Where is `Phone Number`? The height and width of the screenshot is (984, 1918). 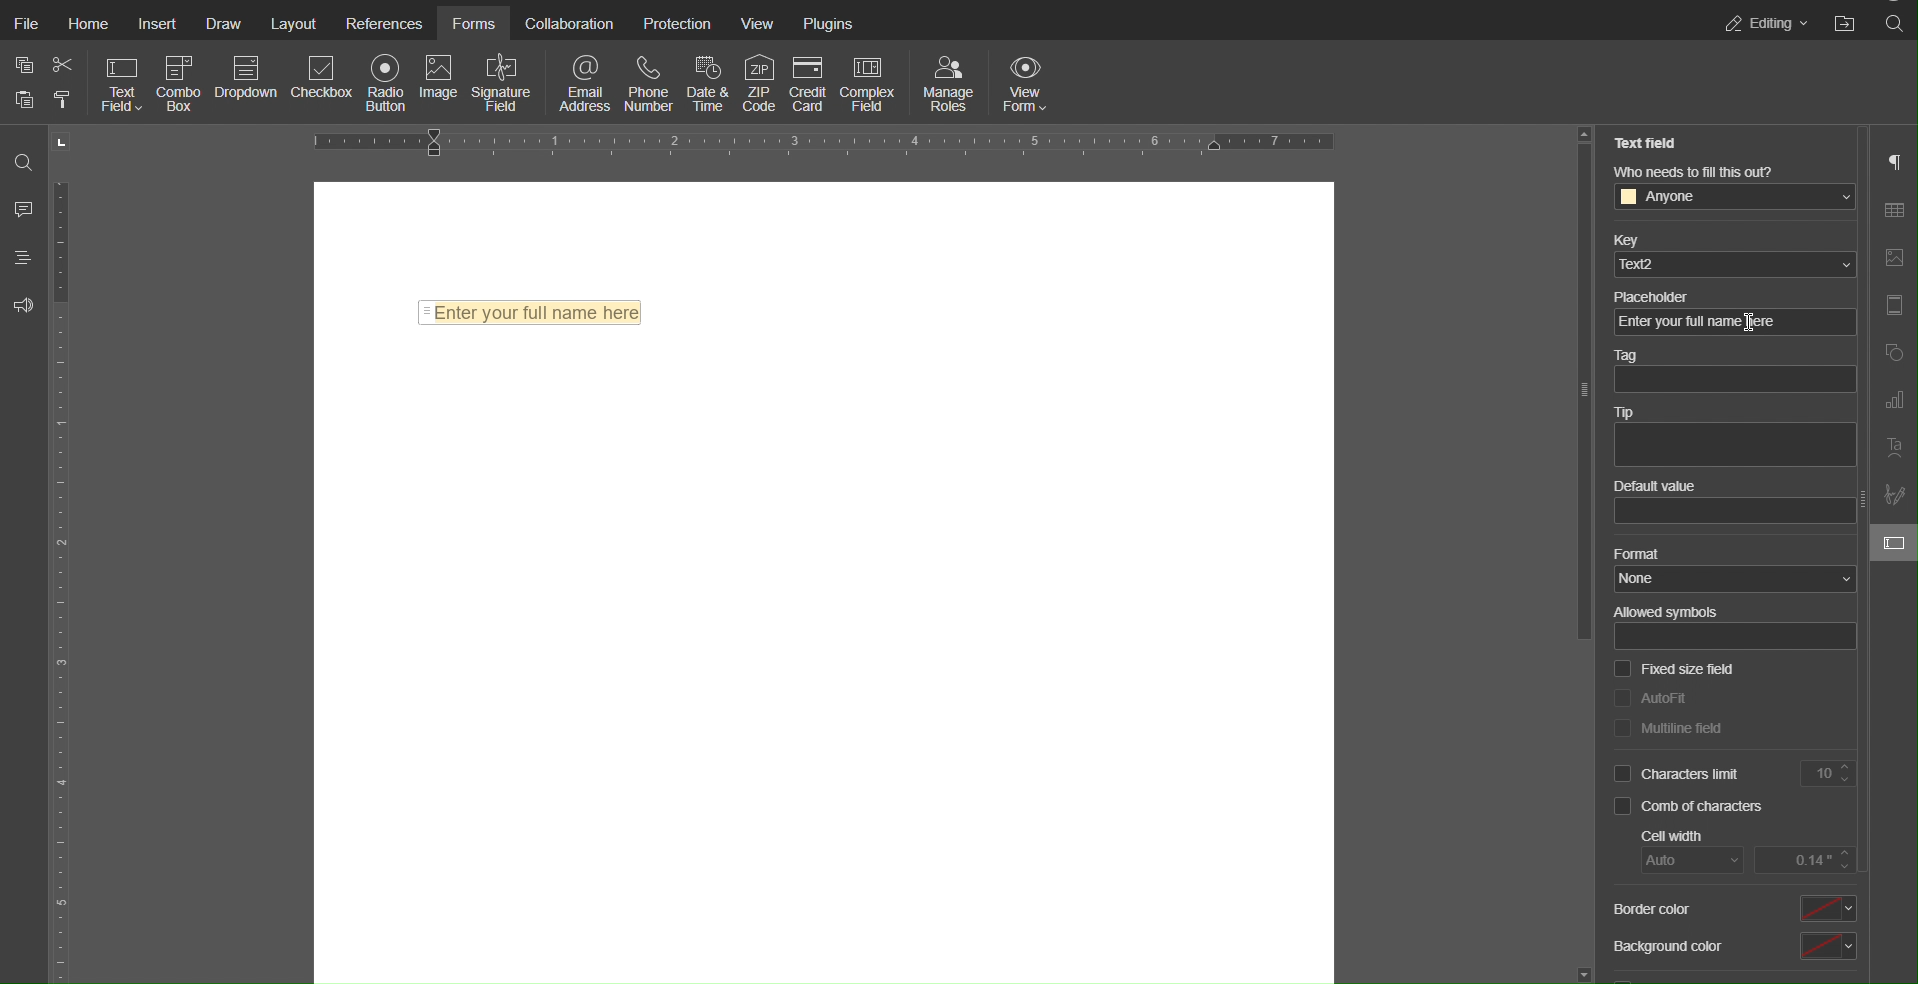
Phone Number is located at coordinates (648, 83).